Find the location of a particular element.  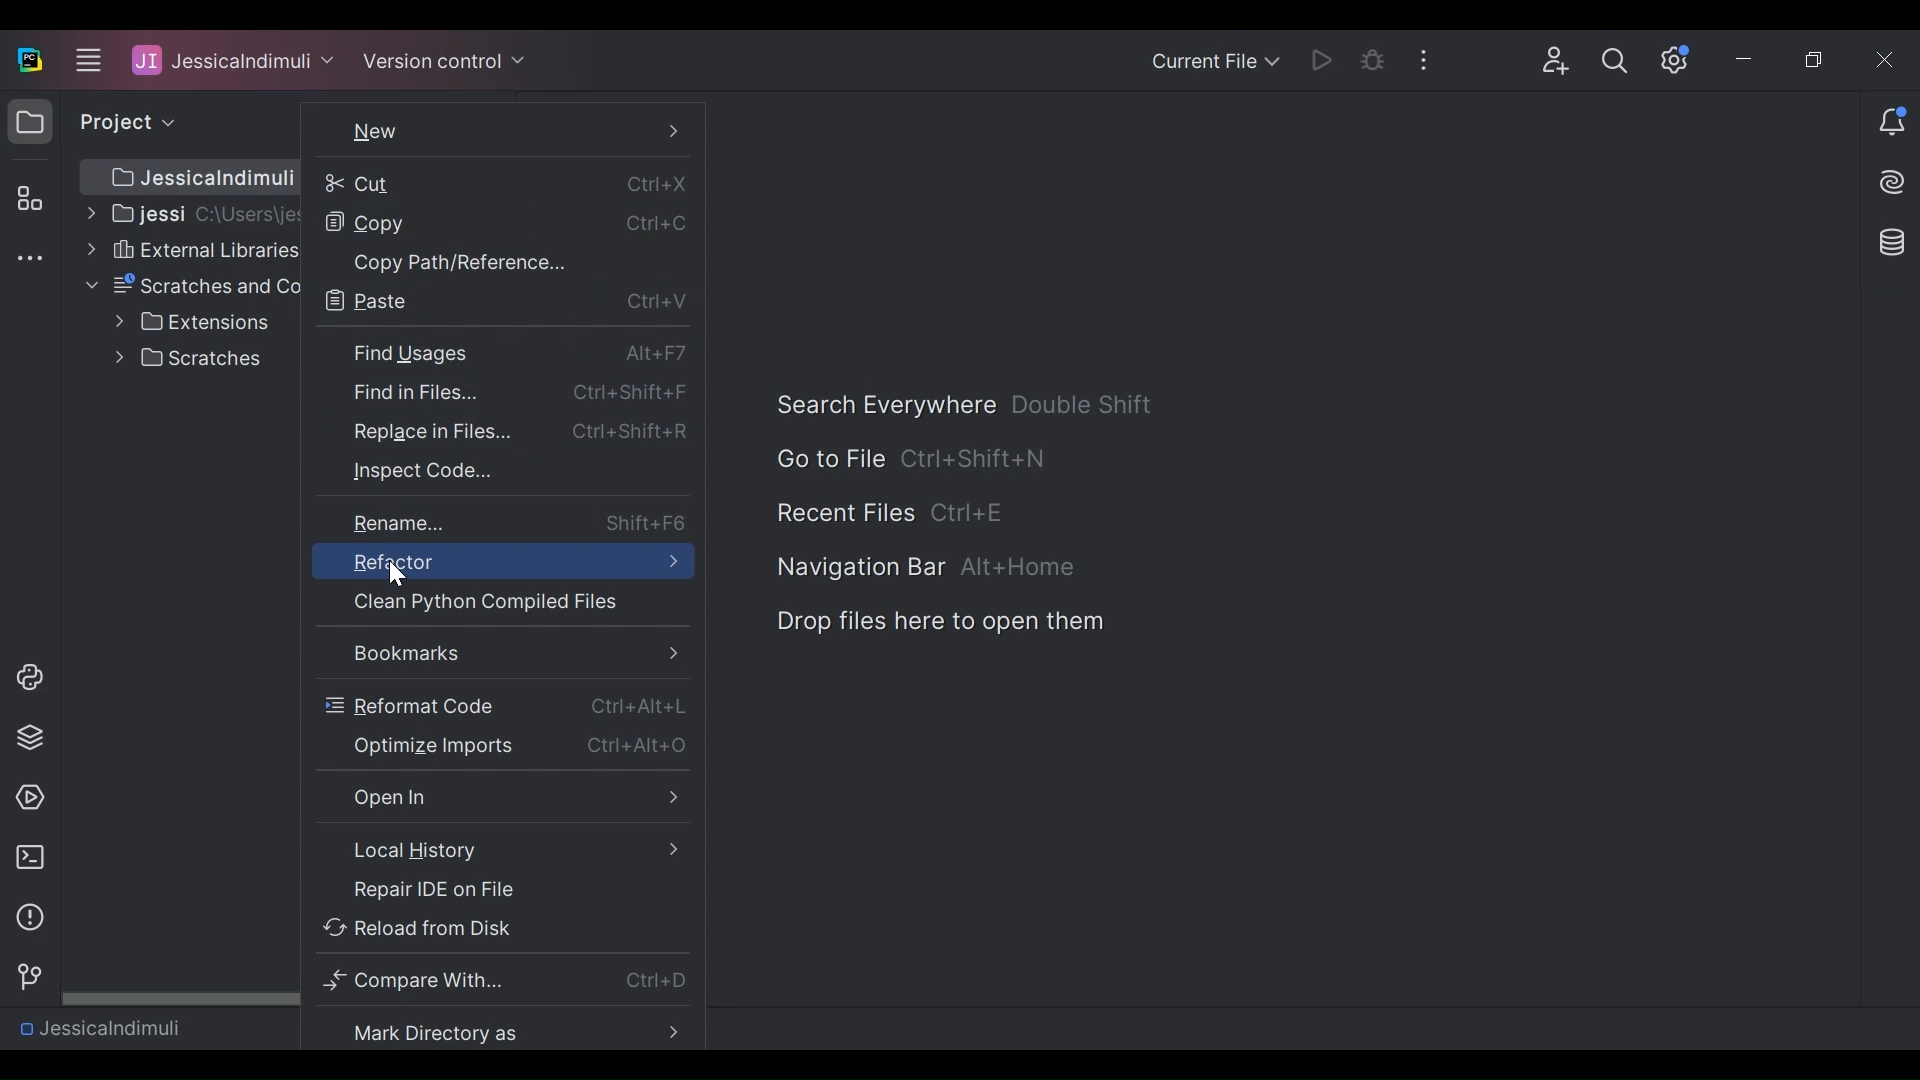

Restore is located at coordinates (1818, 61).